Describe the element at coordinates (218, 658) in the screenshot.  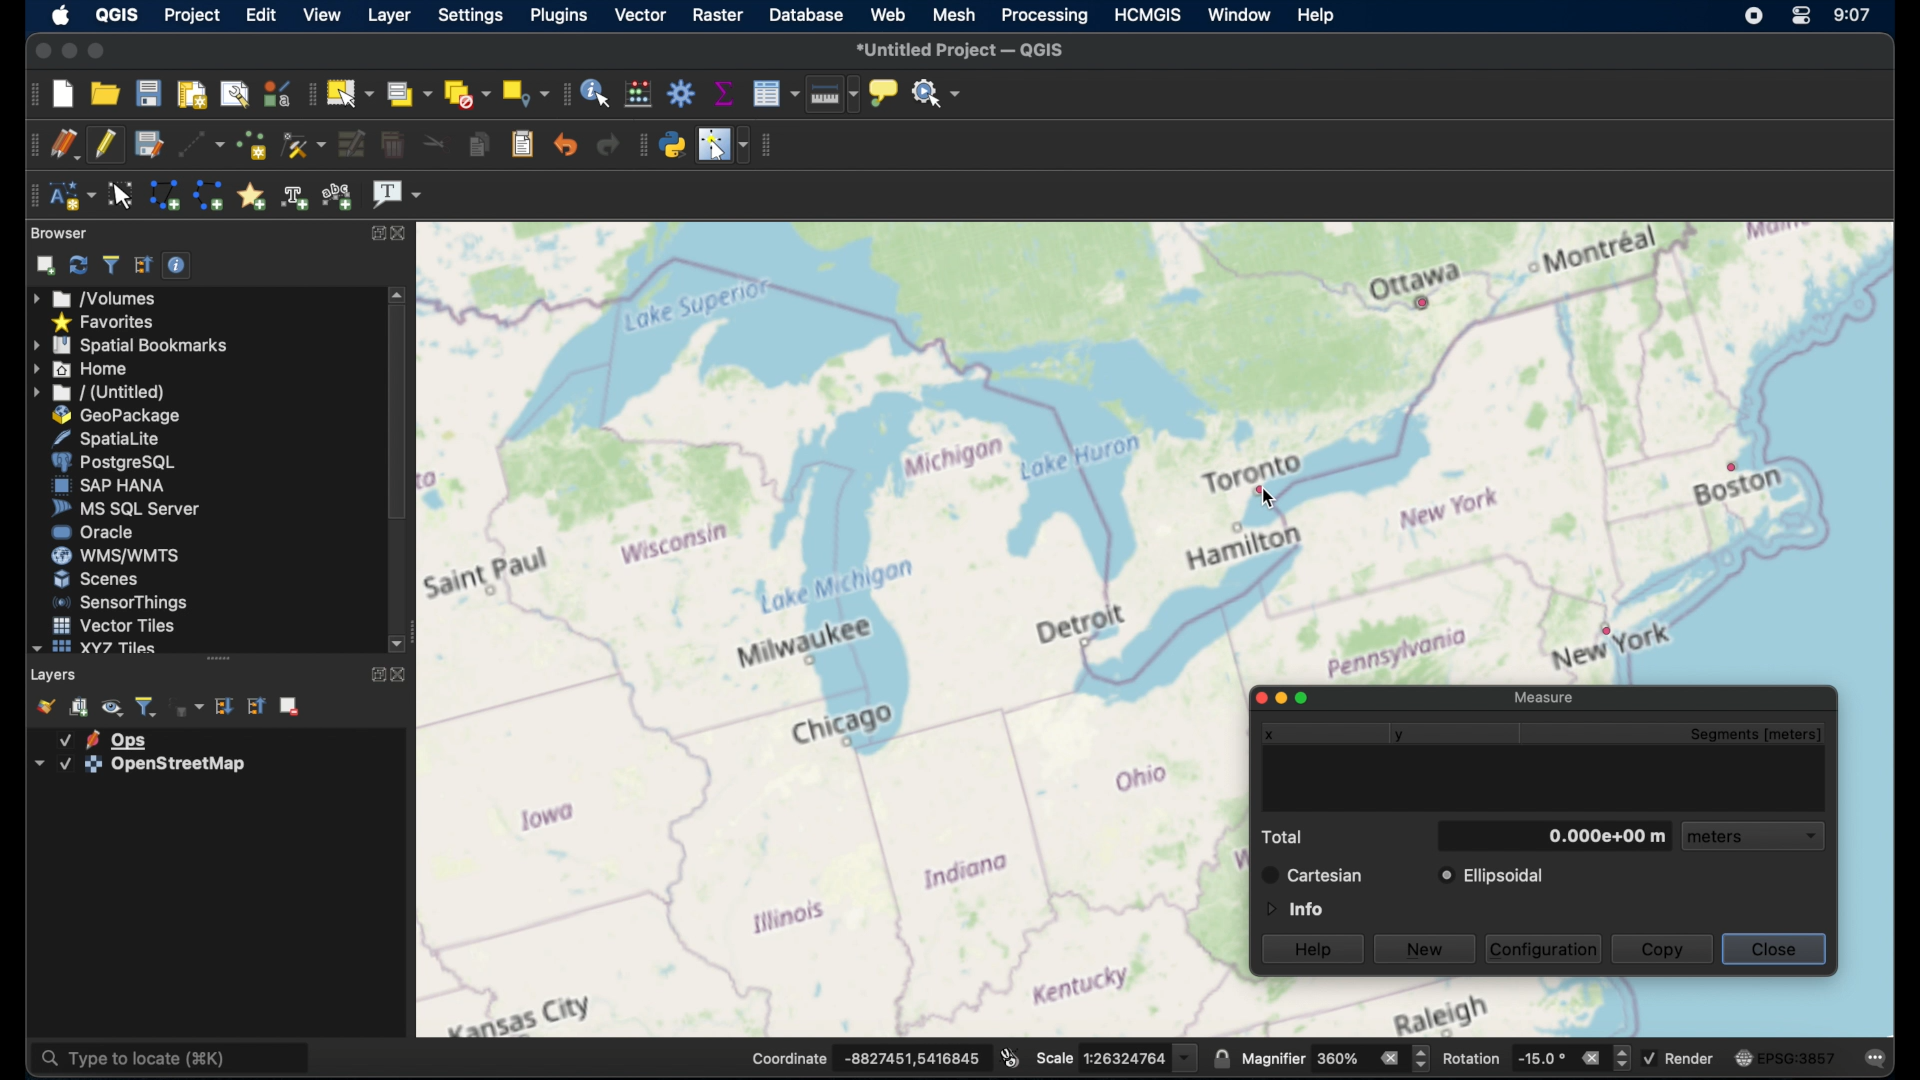
I see `drag handle` at that location.